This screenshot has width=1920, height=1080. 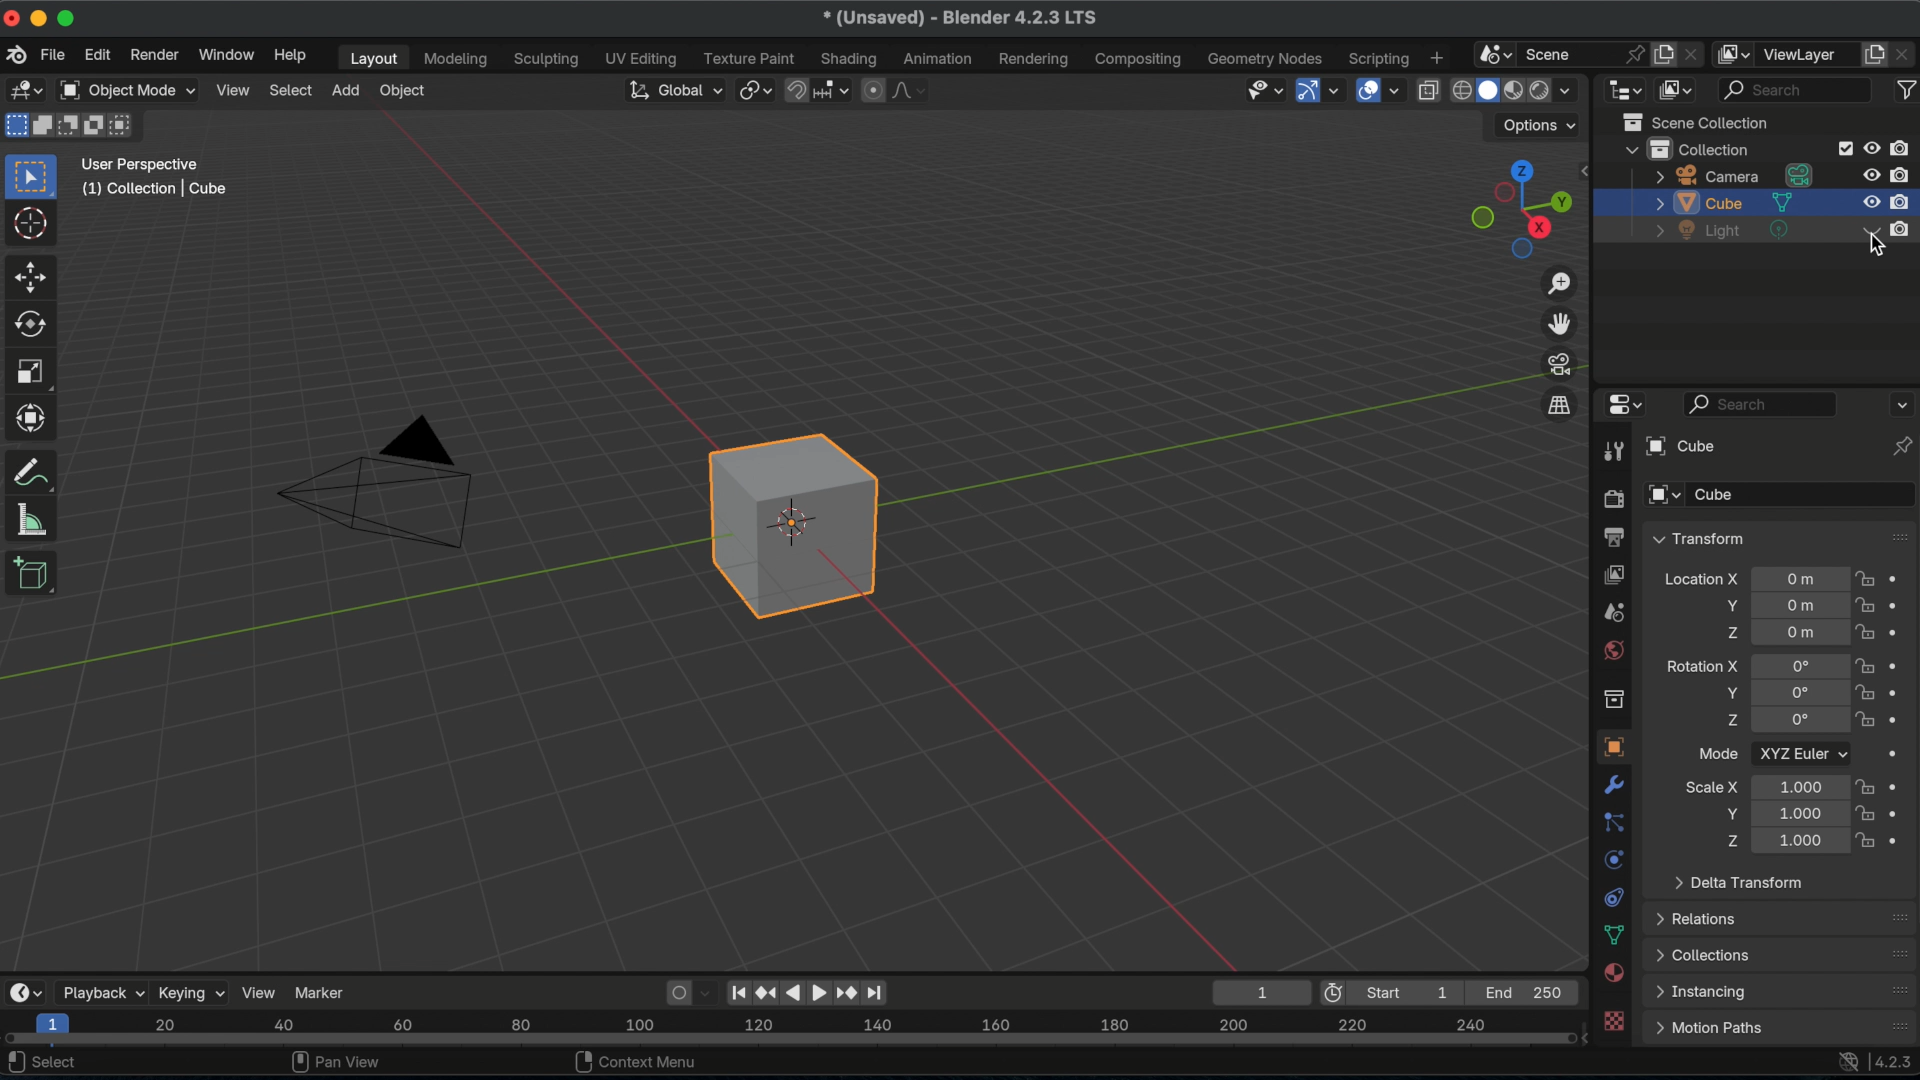 What do you see at coordinates (1898, 953) in the screenshot?
I see `drag handle` at bounding box center [1898, 953].